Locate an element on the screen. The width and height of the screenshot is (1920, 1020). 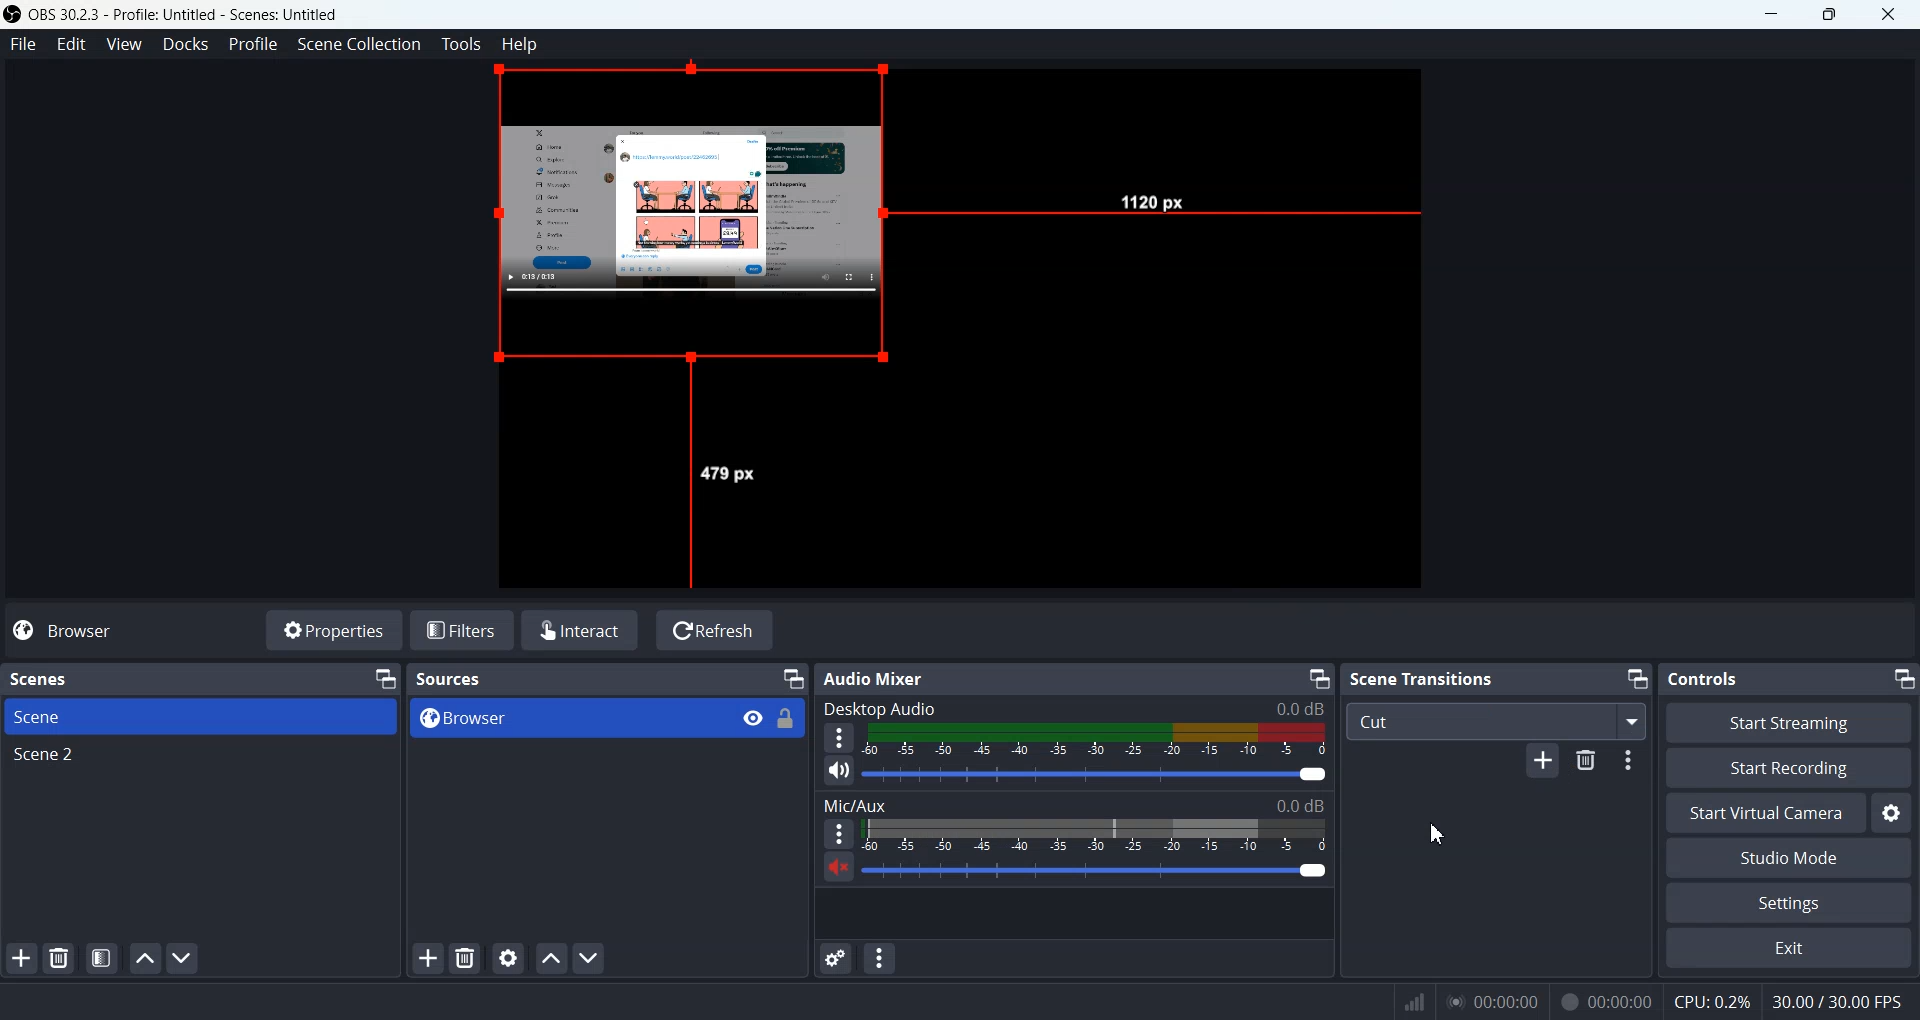
 is located at coordinates (1838, 1003).